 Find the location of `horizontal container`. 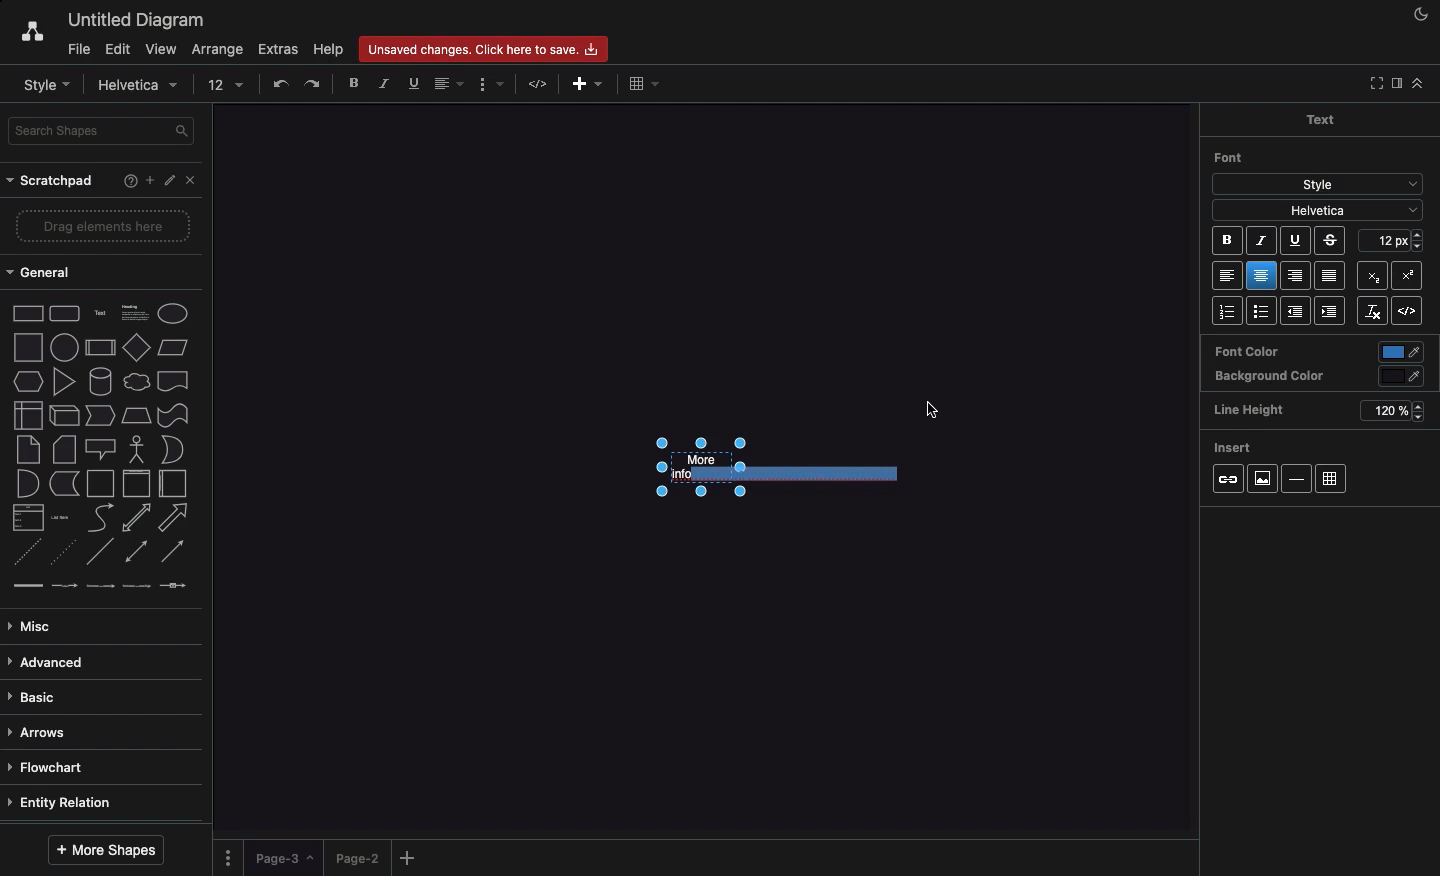

horizontal container is located at coordinates (173, 483).